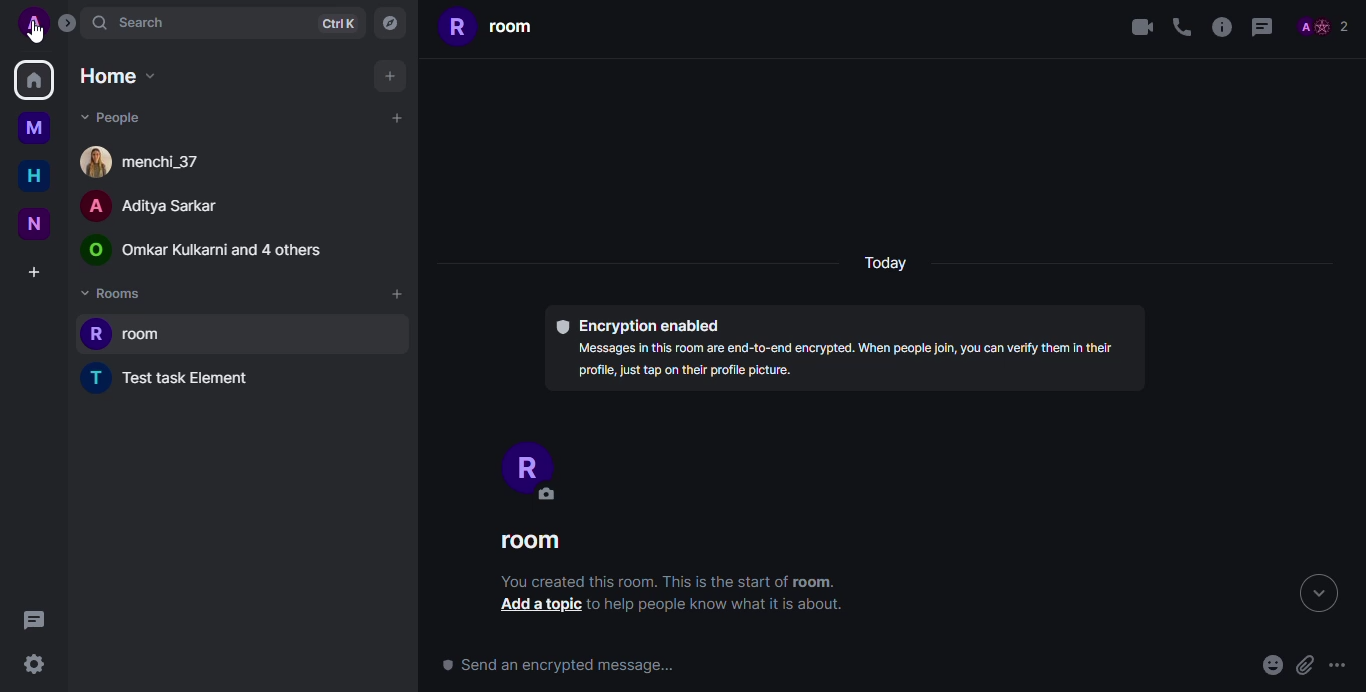  Describe the element at coordinates (116, 295) in the screenshot. I see `rooms dropdown` at that location.